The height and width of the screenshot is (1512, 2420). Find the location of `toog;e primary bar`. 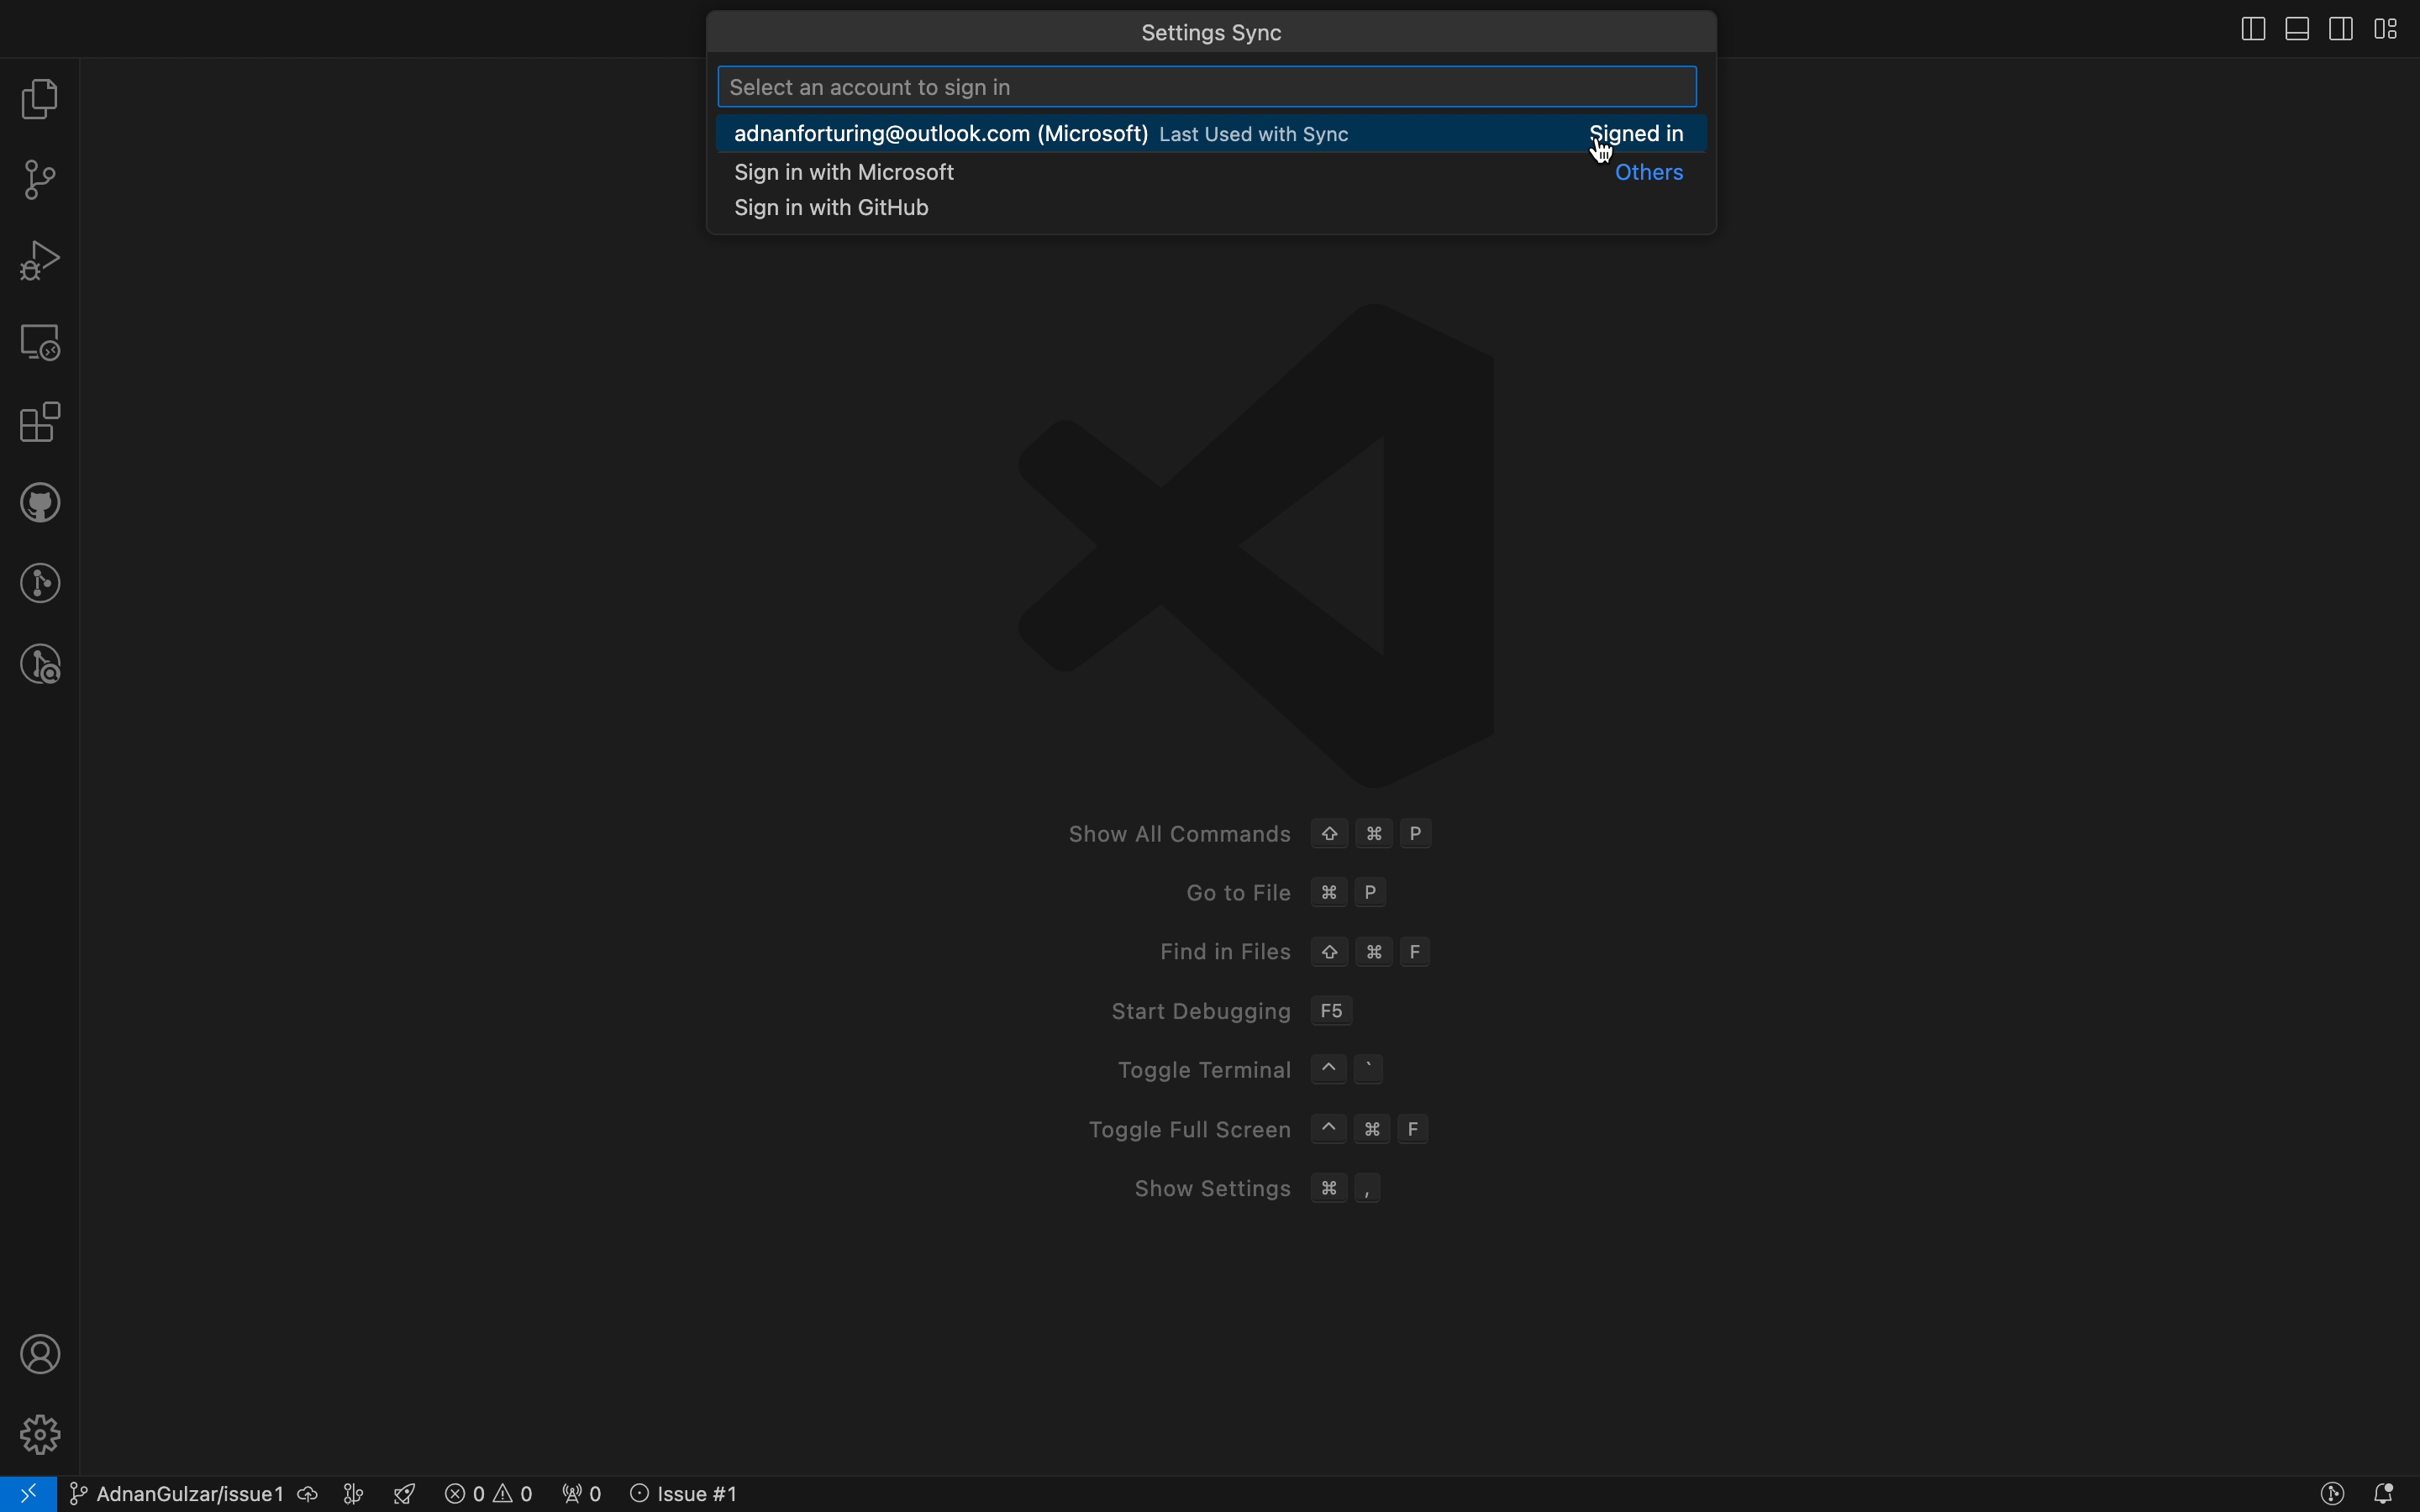

toog;e primary bar is located at coordinates (2293, 29).